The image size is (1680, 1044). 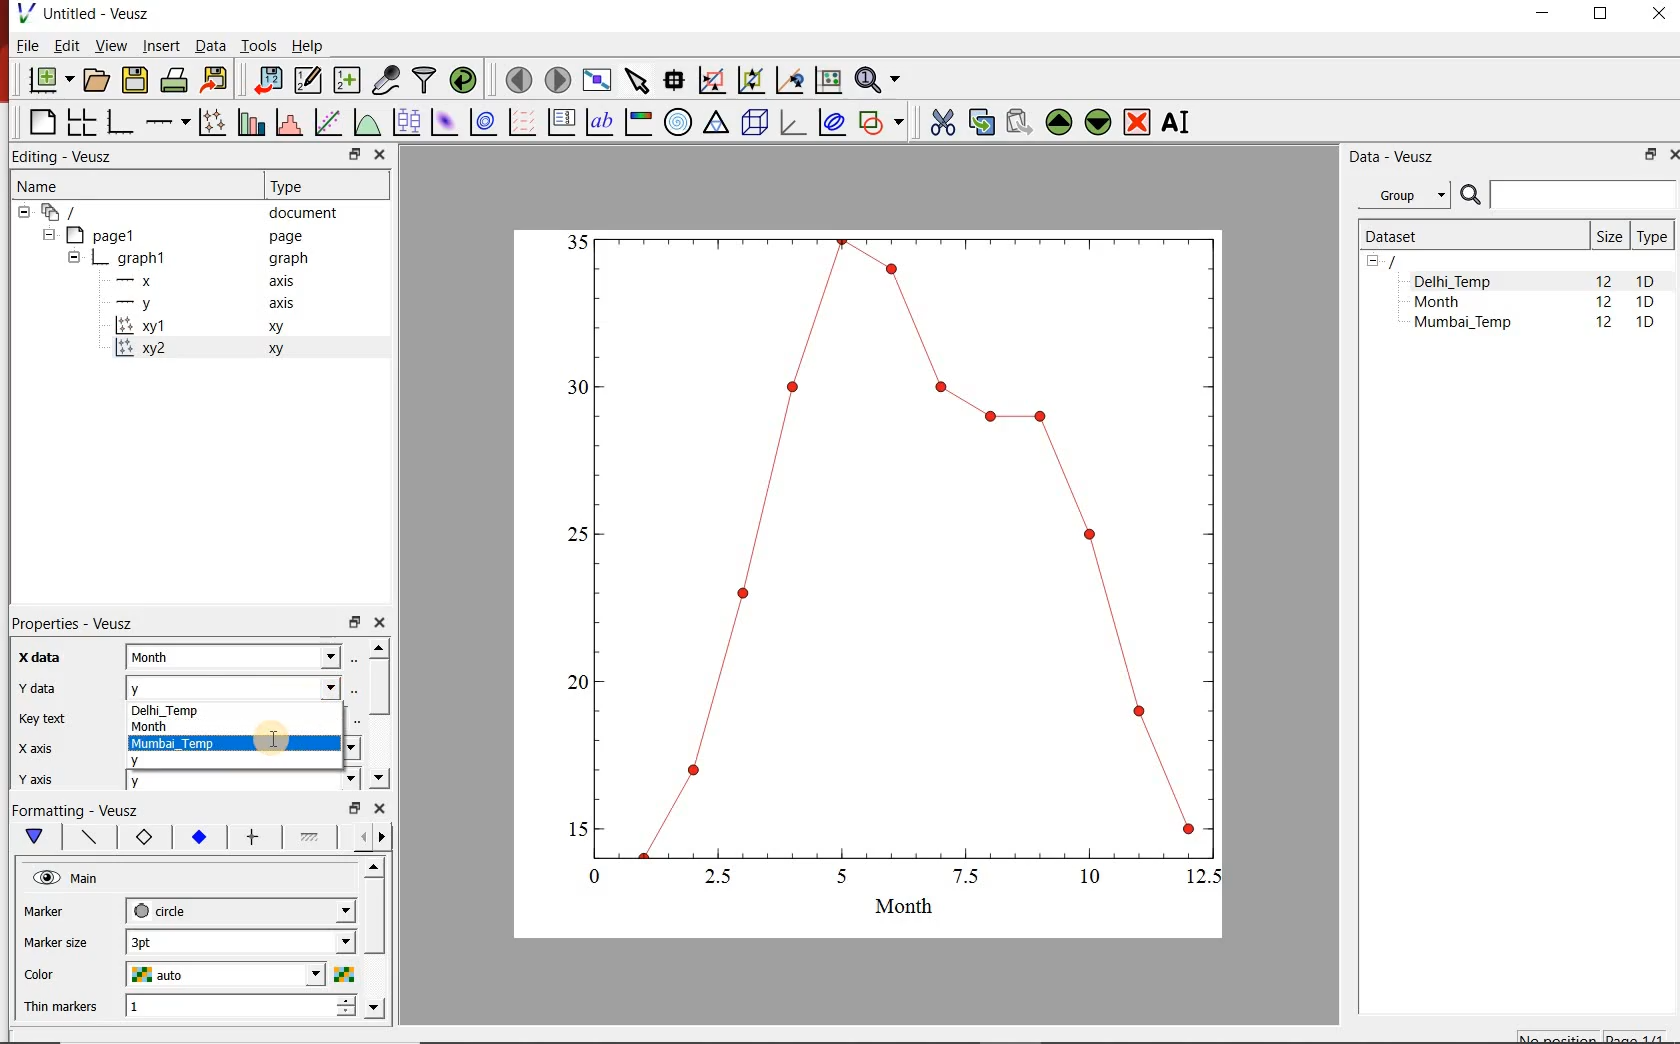 I want to click on 3d graph, so click(x=790, y=122).